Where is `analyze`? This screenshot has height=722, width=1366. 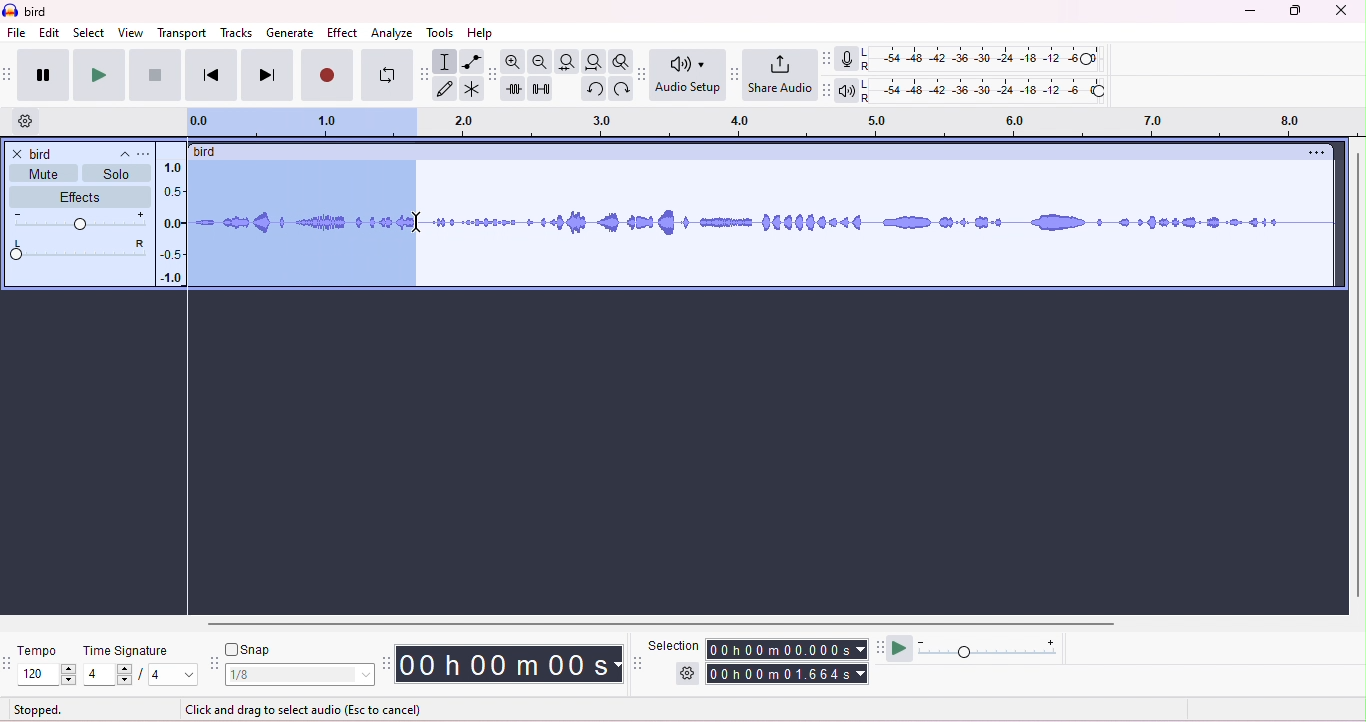
analyze is located at coordinates (392, 34).